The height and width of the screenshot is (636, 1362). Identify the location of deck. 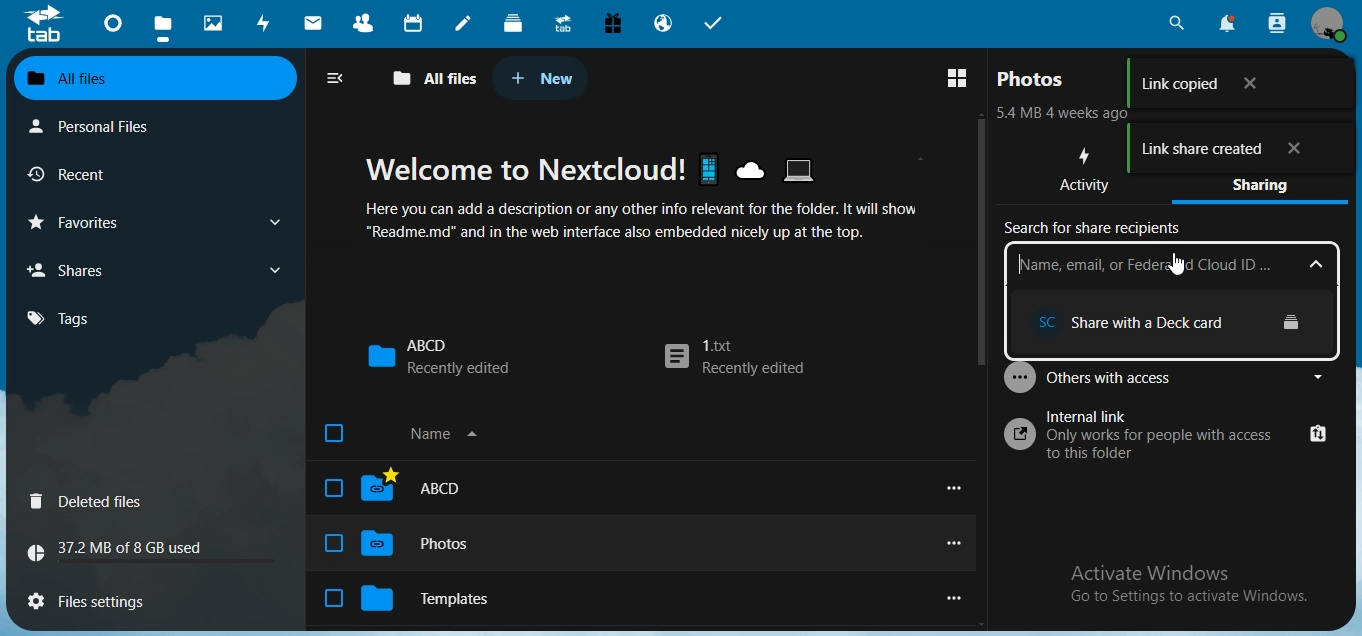
(513, 22).